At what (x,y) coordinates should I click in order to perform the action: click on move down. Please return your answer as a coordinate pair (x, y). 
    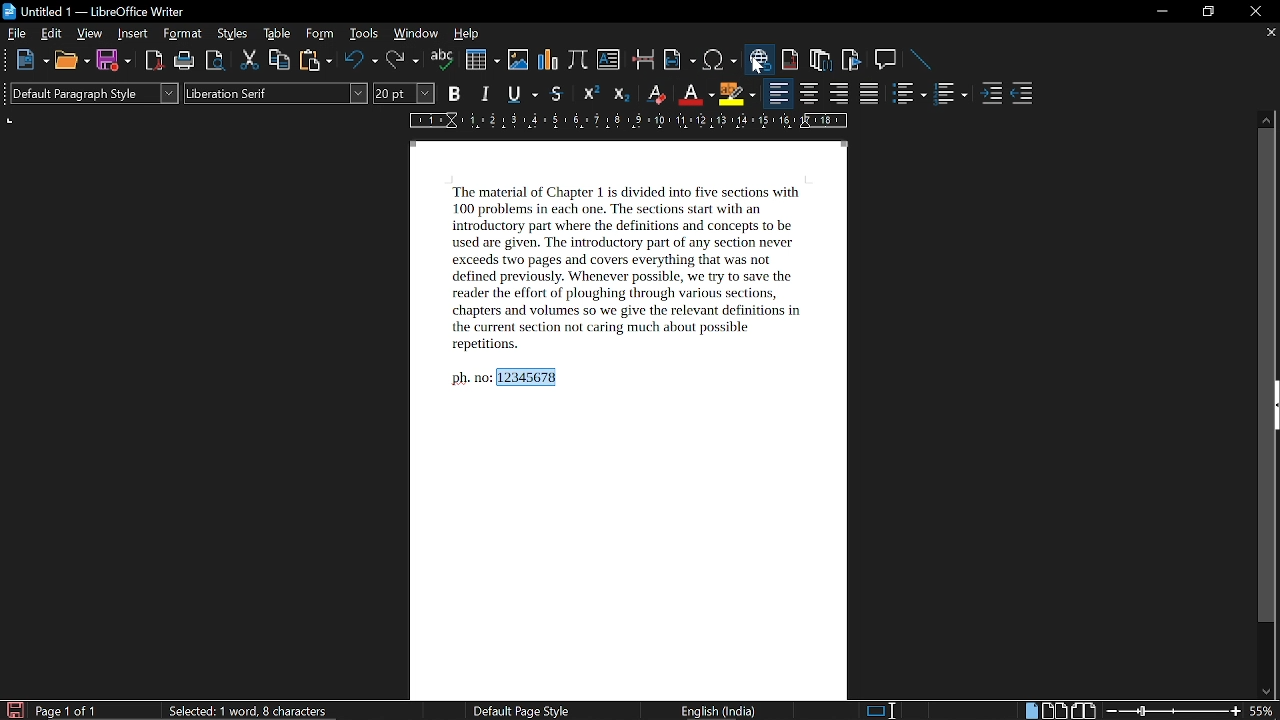
    Looking at the image, I should click on (1267, 690).